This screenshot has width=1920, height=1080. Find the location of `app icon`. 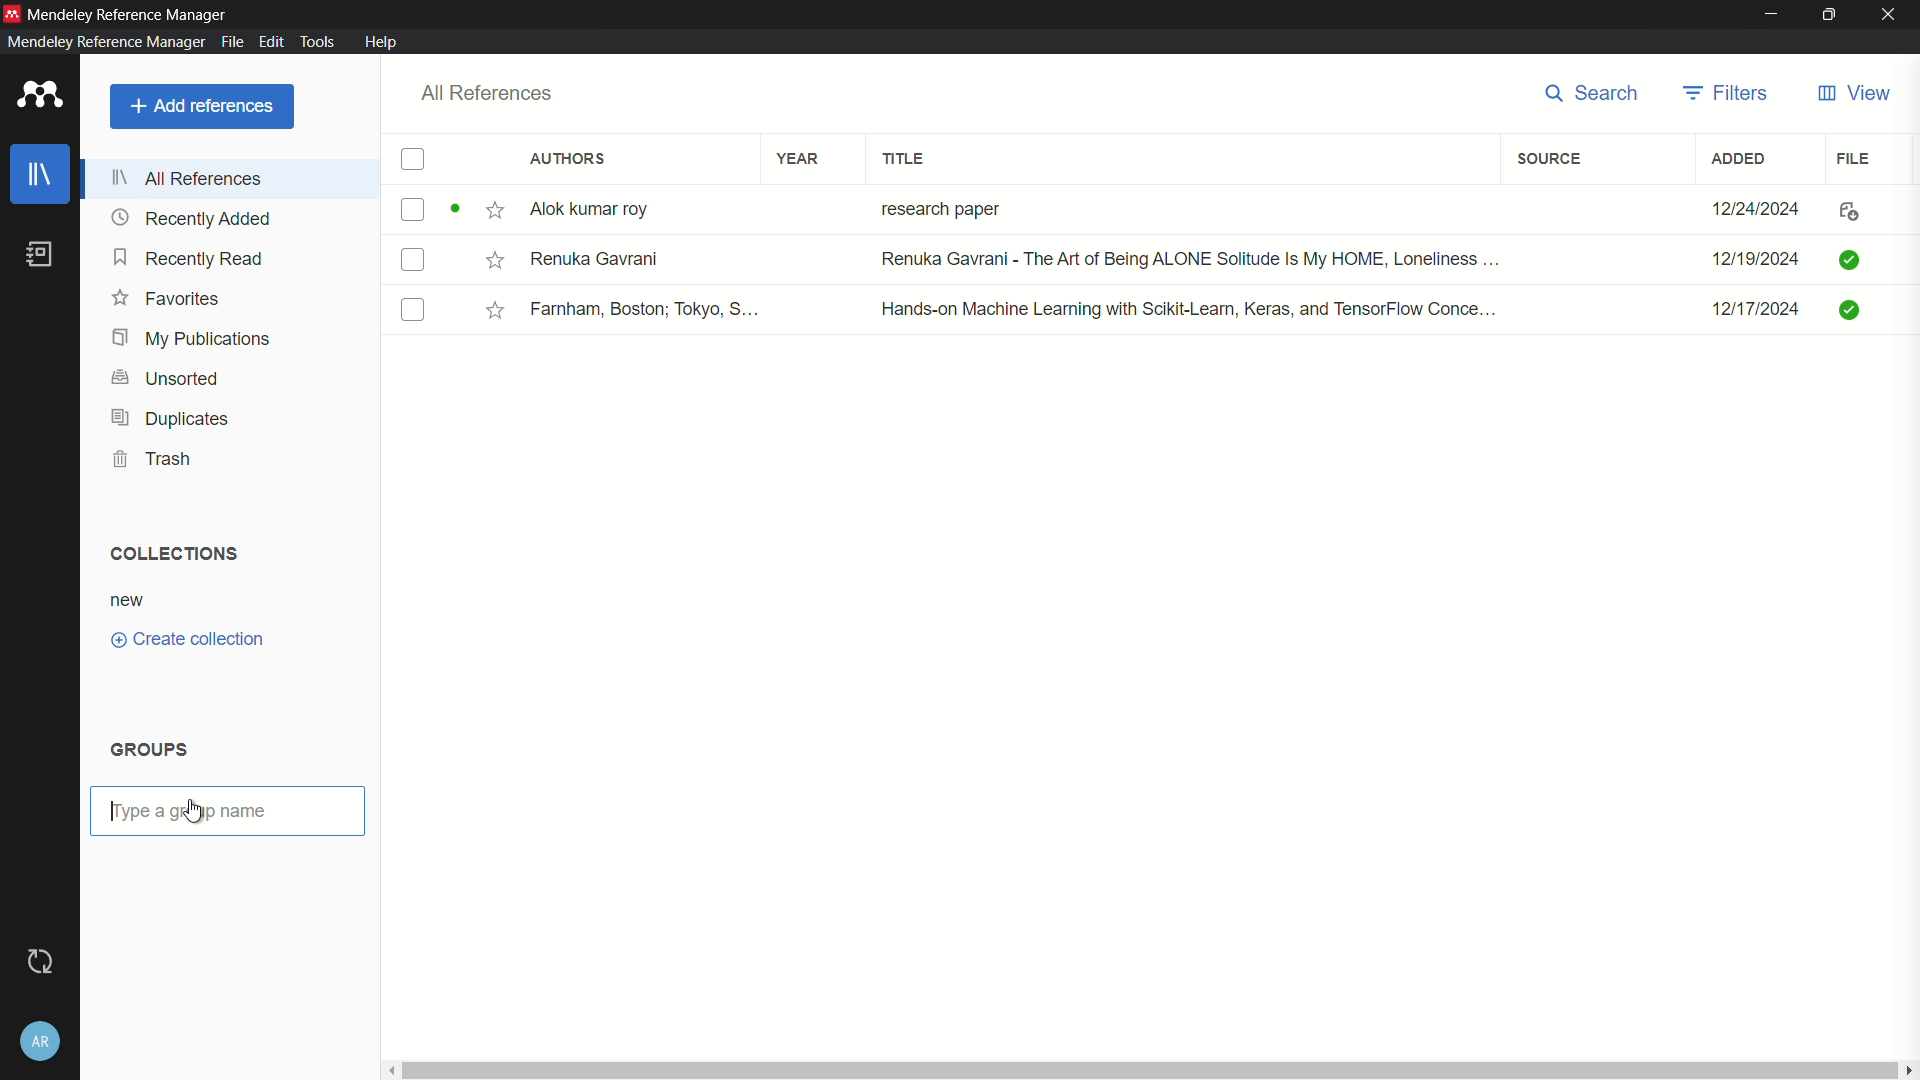

app icon is located at coordinates (12, 11).